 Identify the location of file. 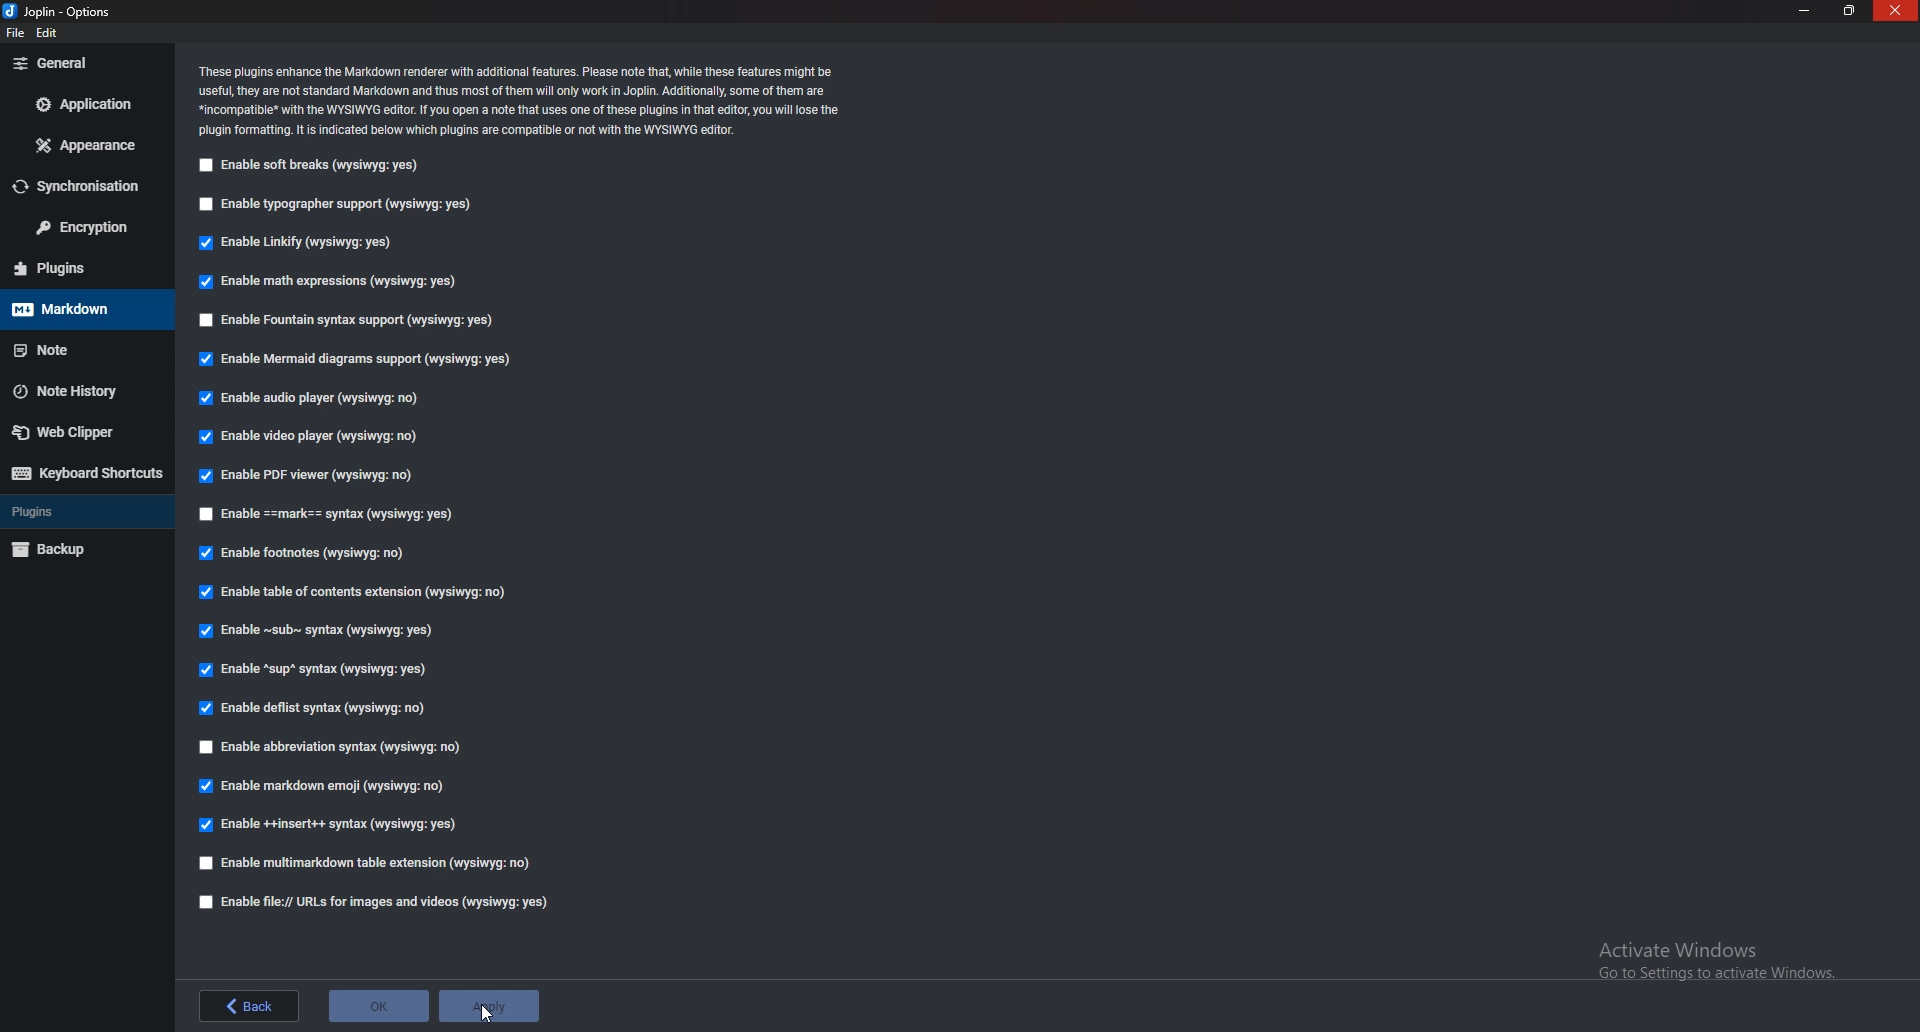
(19, 33).